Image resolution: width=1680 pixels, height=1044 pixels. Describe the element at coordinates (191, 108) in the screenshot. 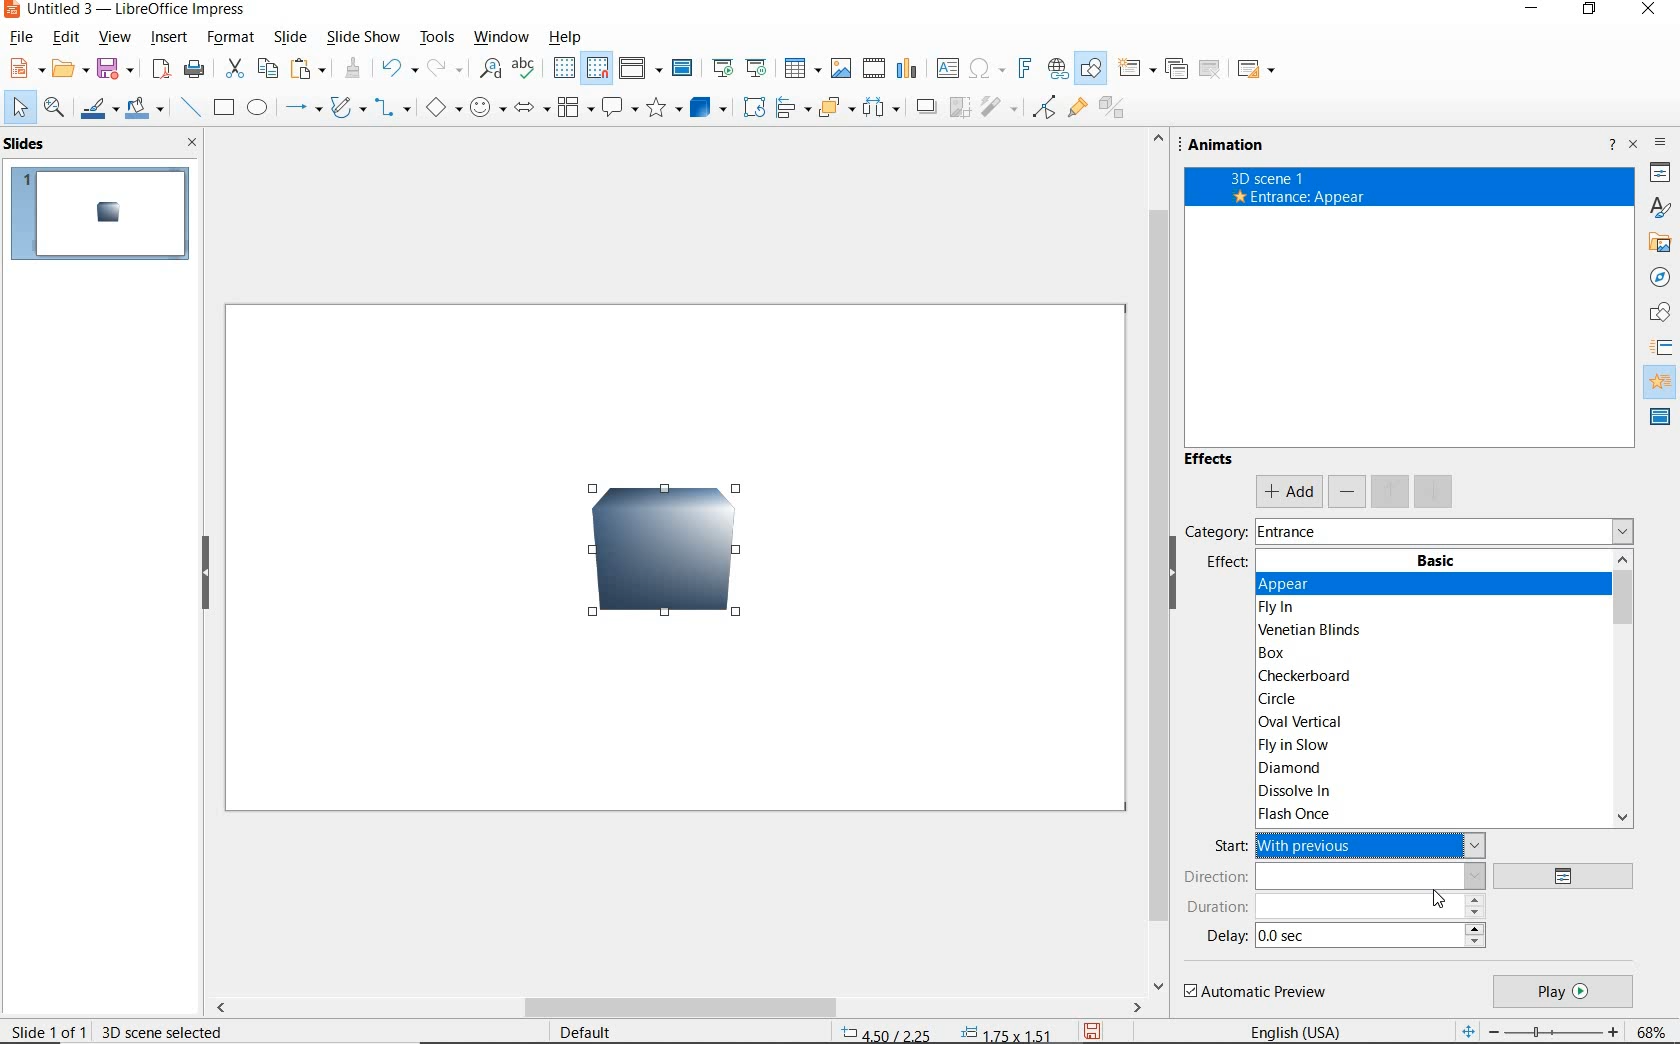

I see `insert line` at that location.